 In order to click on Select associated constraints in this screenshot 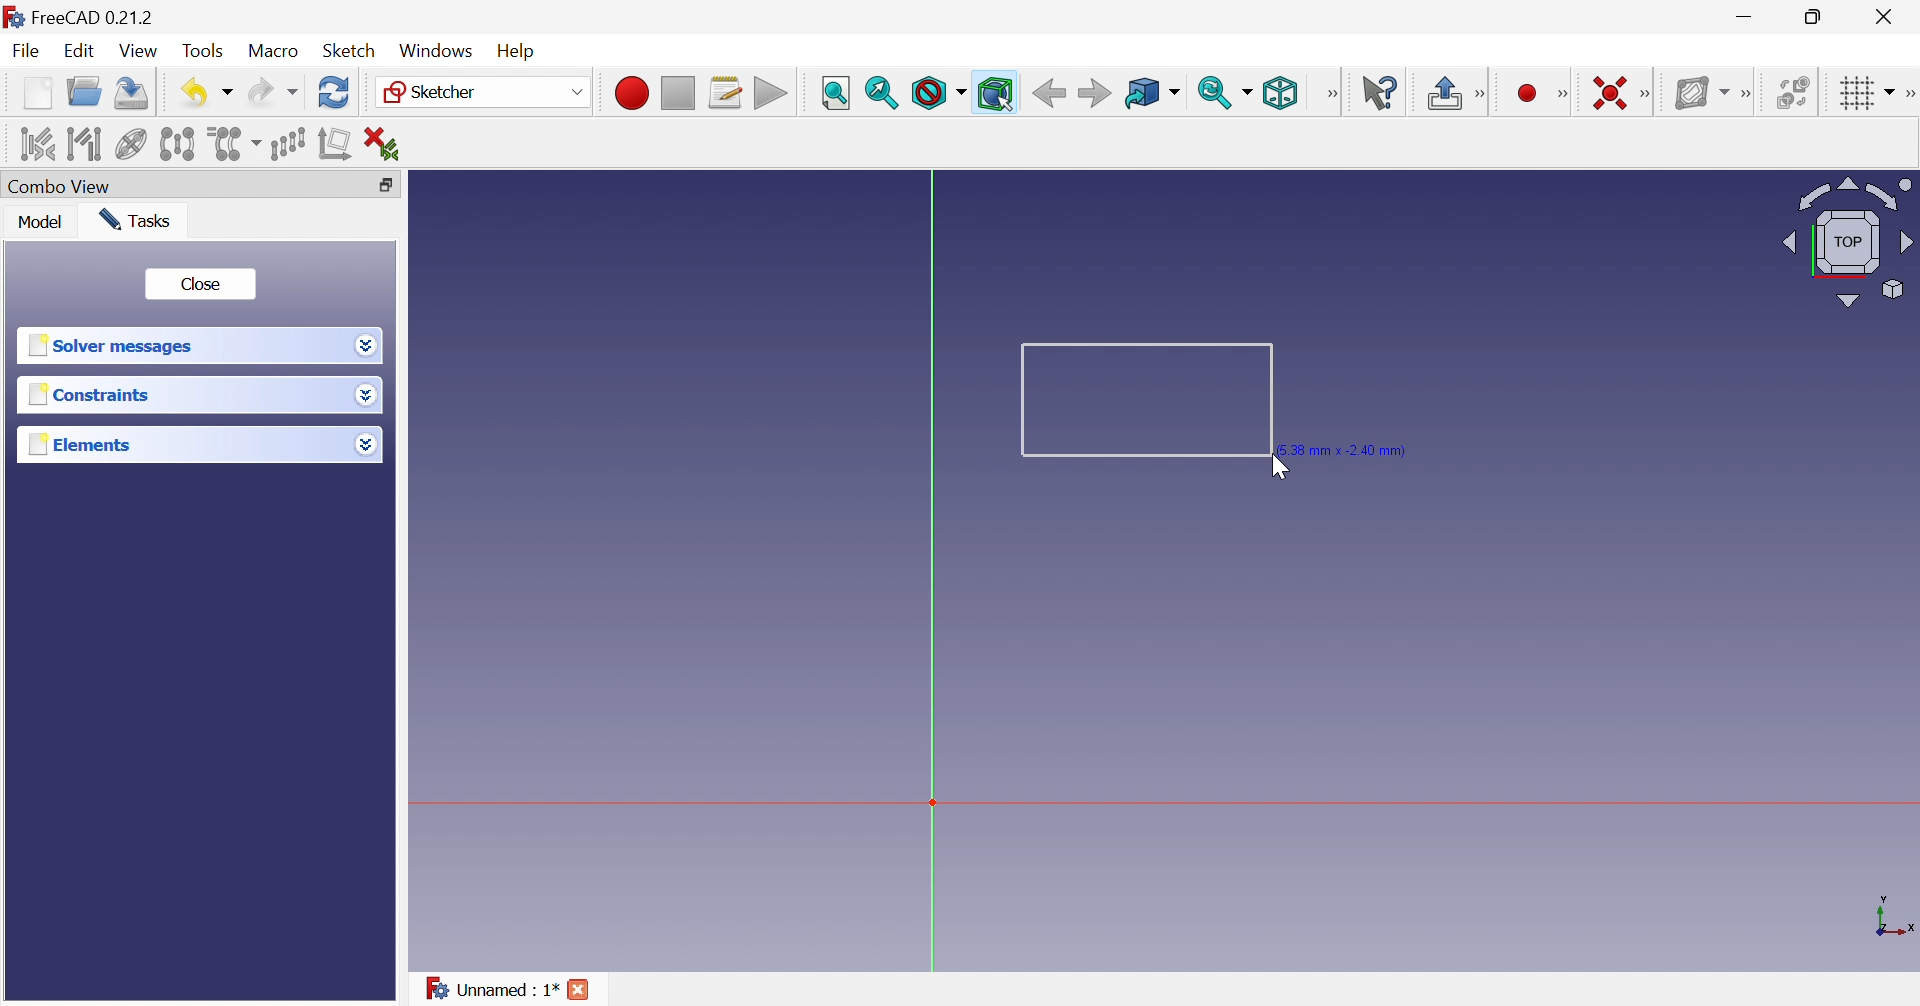, I will do `click(38, 143)`.